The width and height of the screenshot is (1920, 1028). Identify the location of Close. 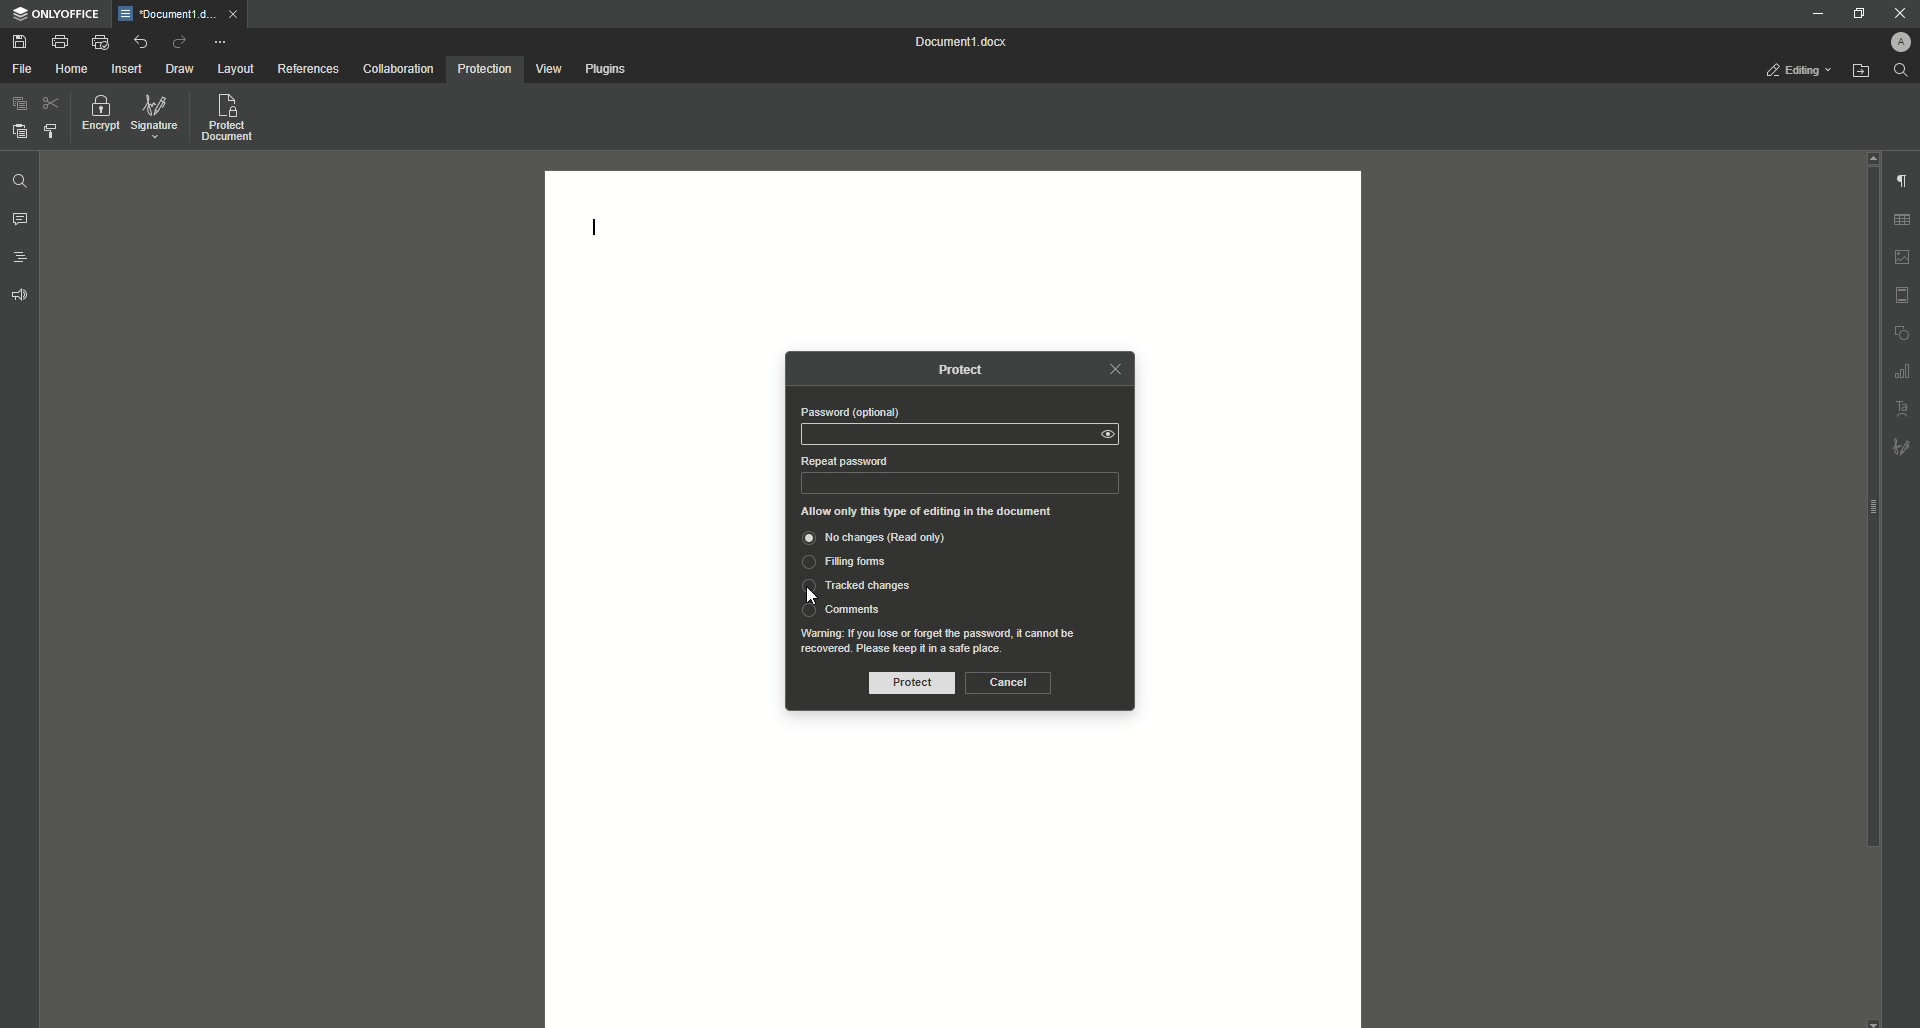
(1897, 13).